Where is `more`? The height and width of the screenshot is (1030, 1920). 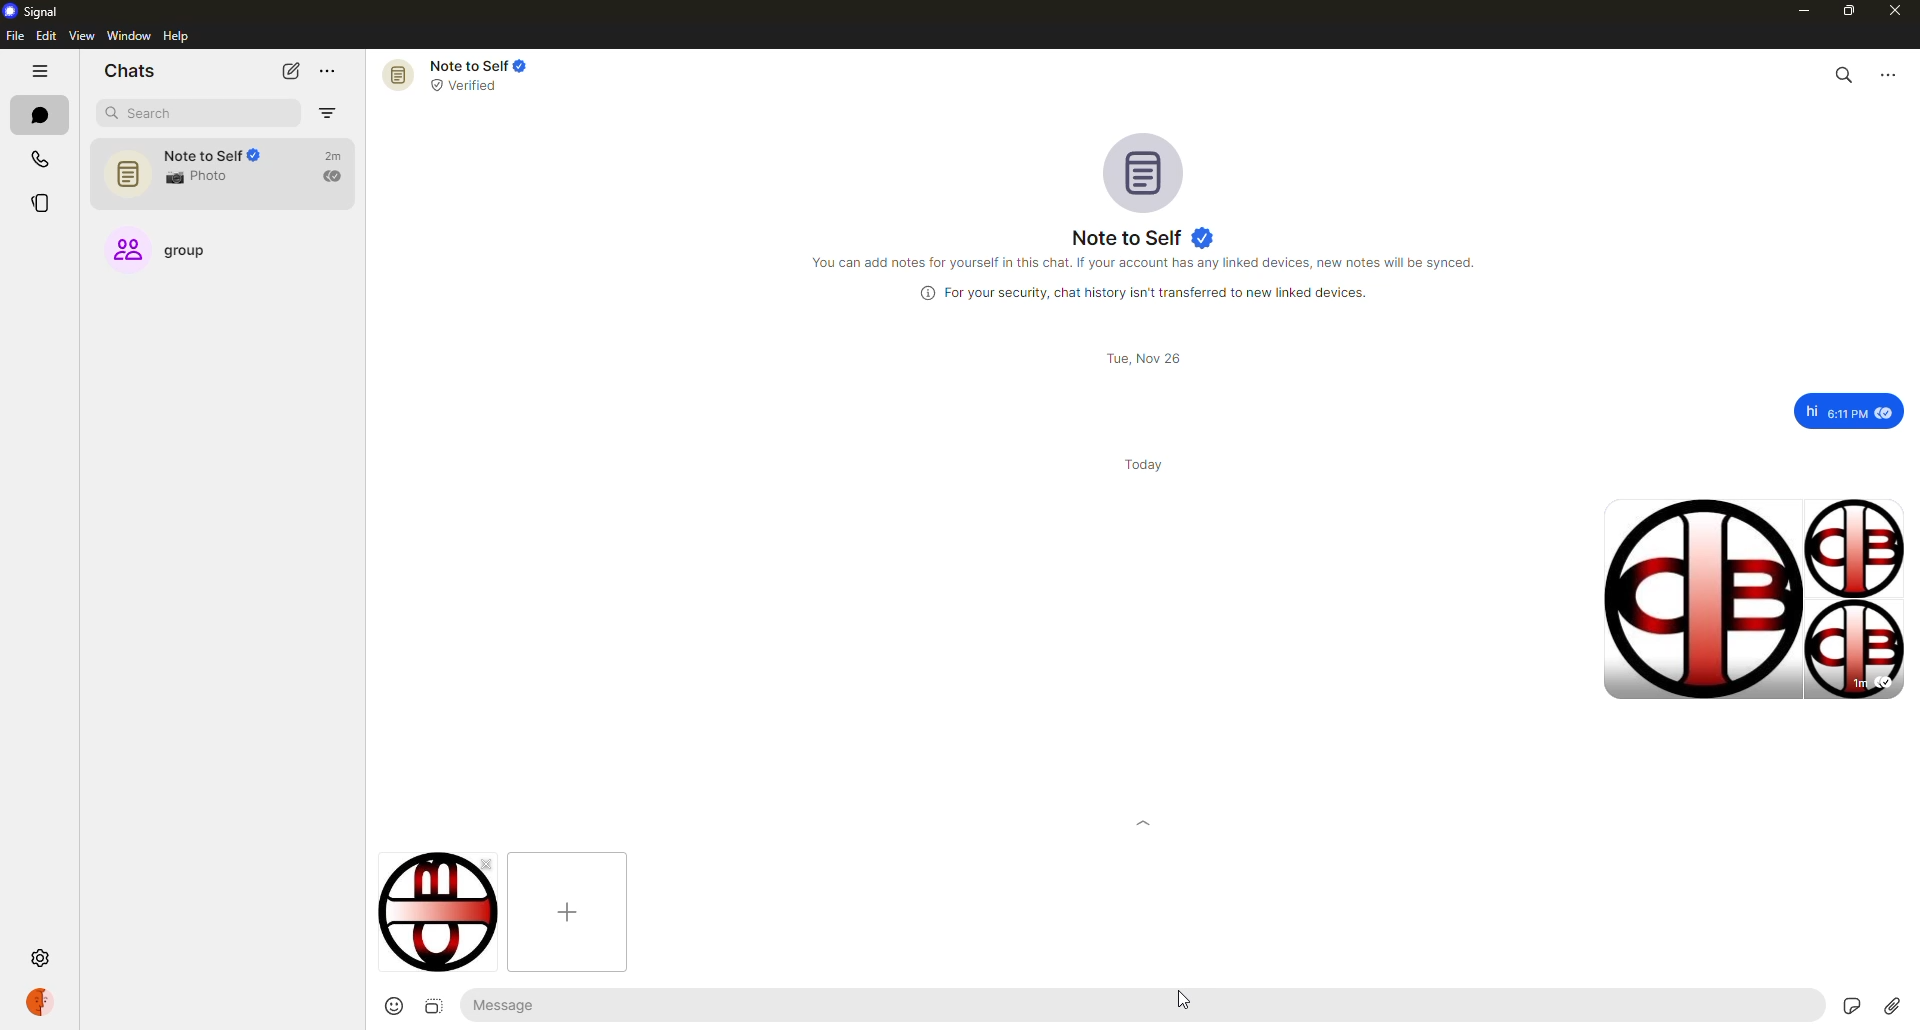
more is located at coordinates (330, 71).